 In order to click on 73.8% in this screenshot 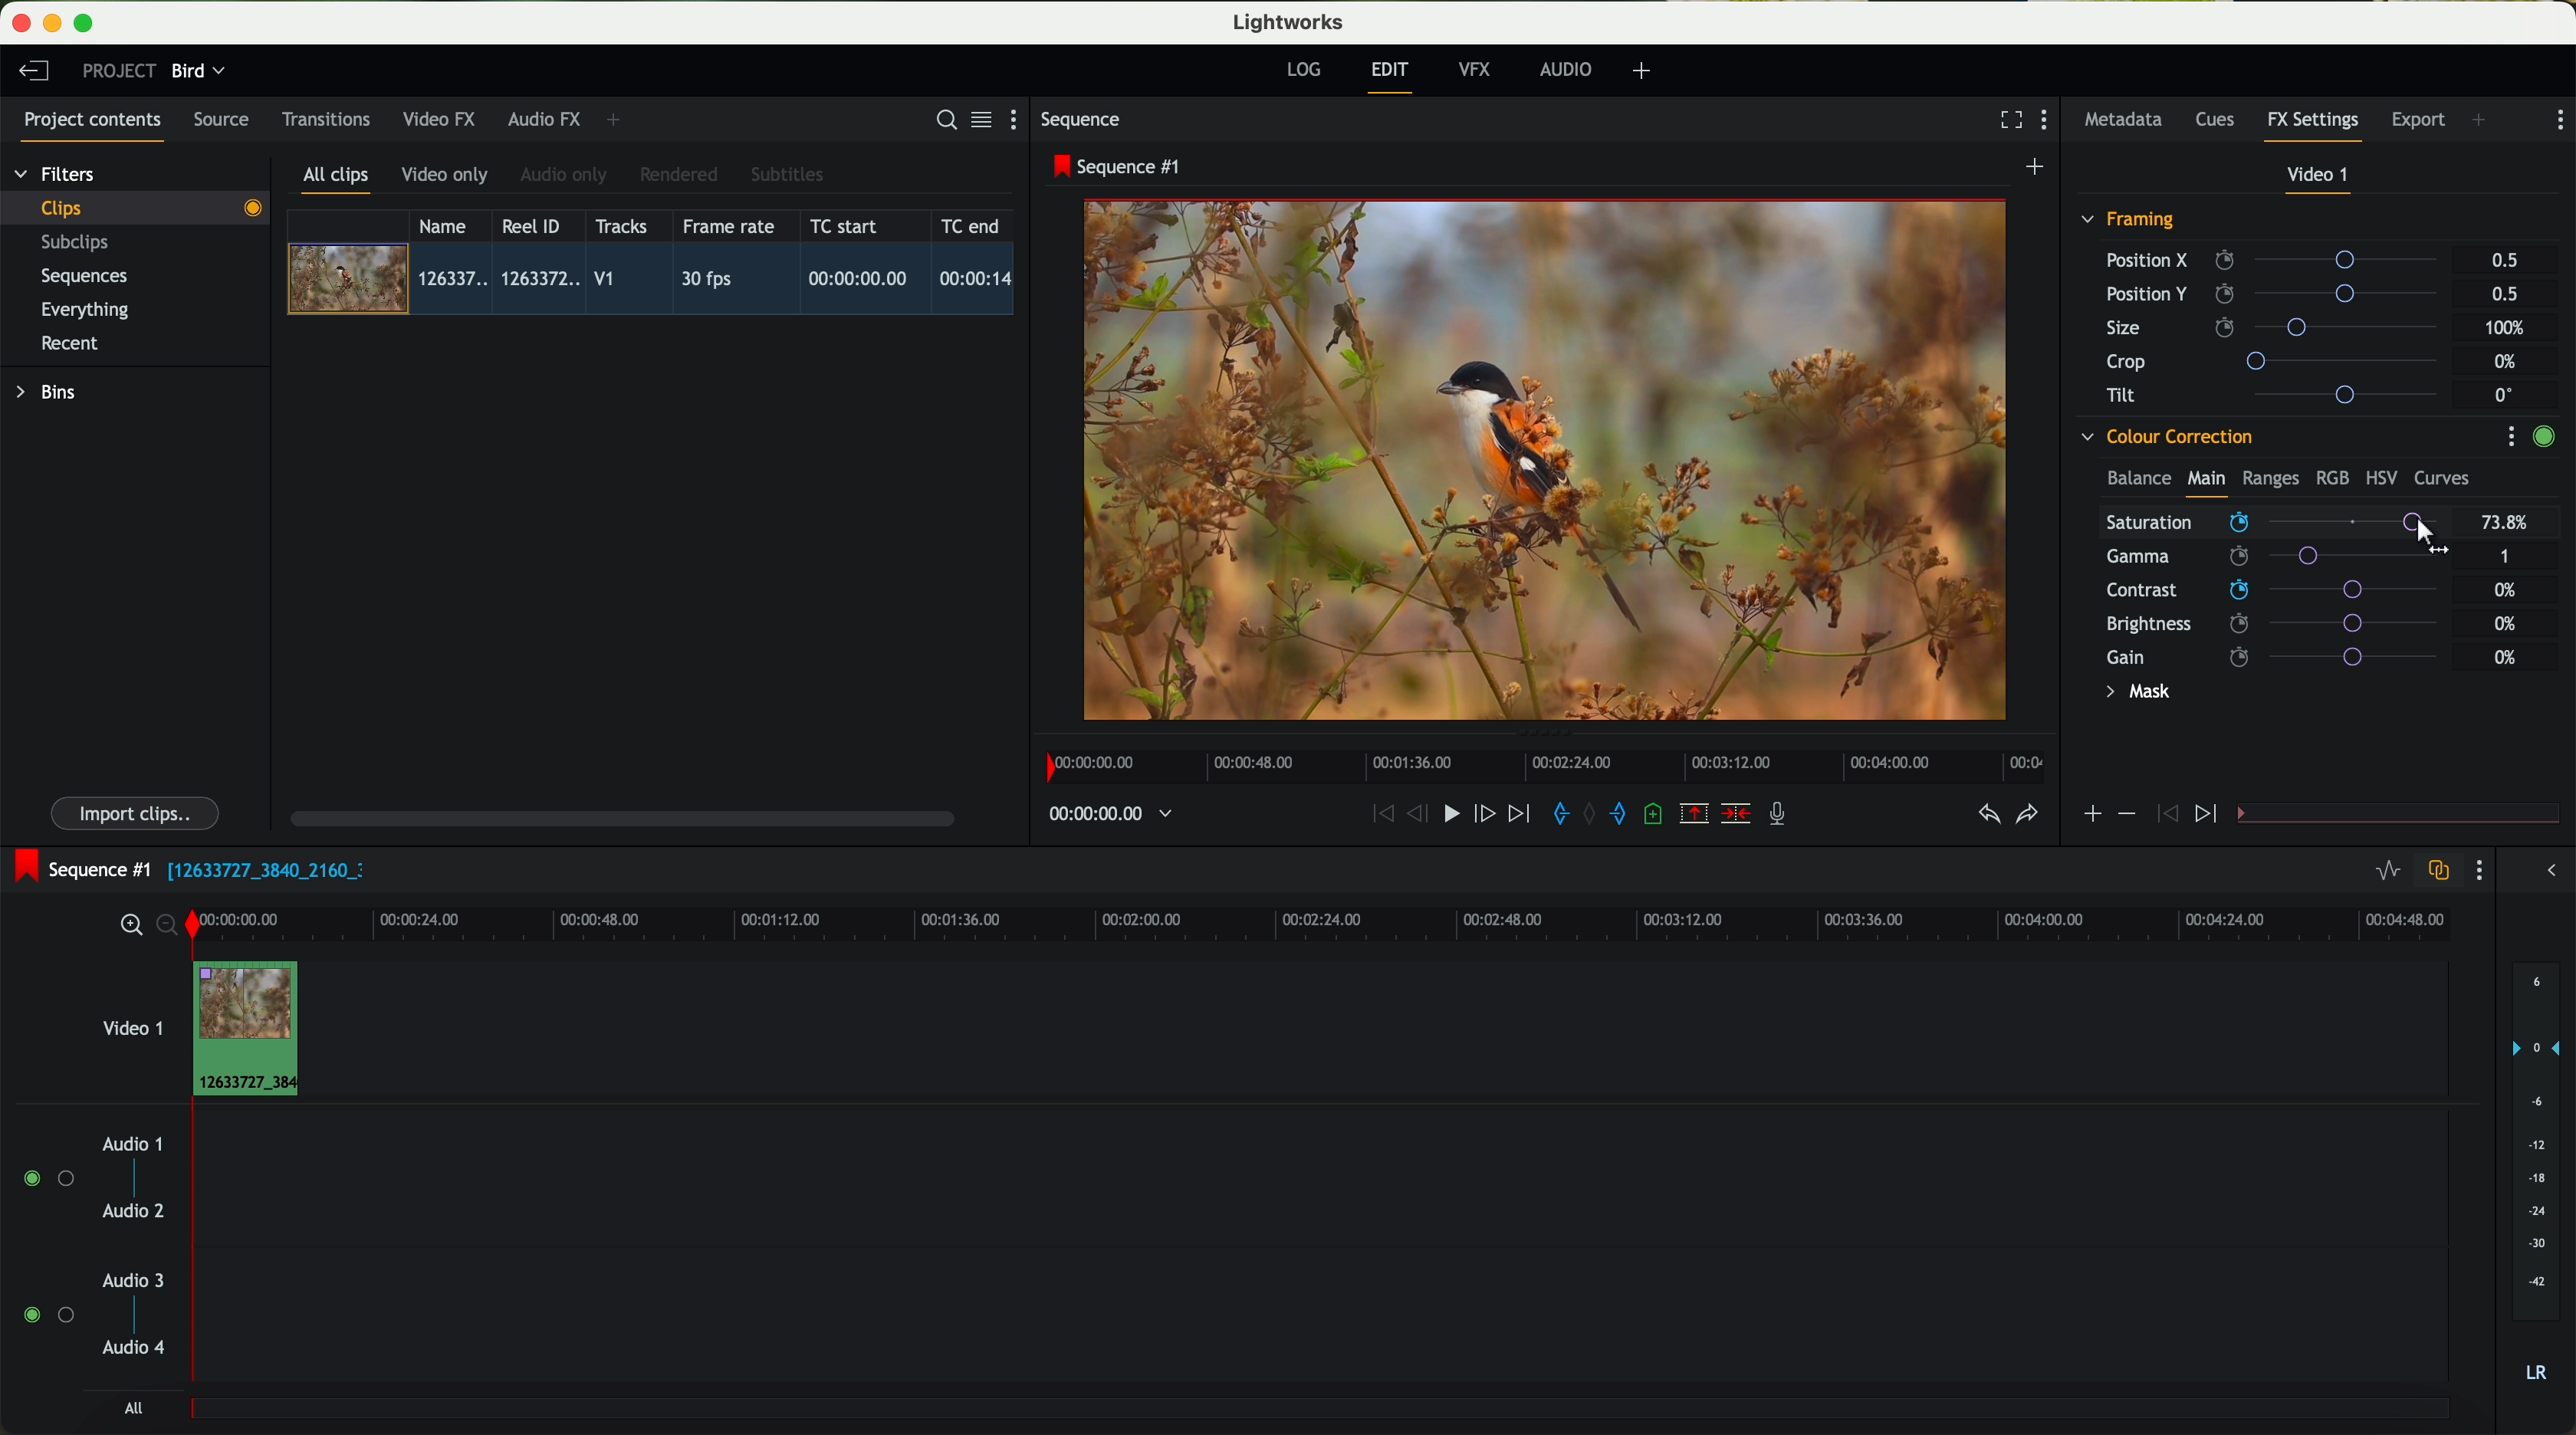, I will do `click(2506, 523)`.